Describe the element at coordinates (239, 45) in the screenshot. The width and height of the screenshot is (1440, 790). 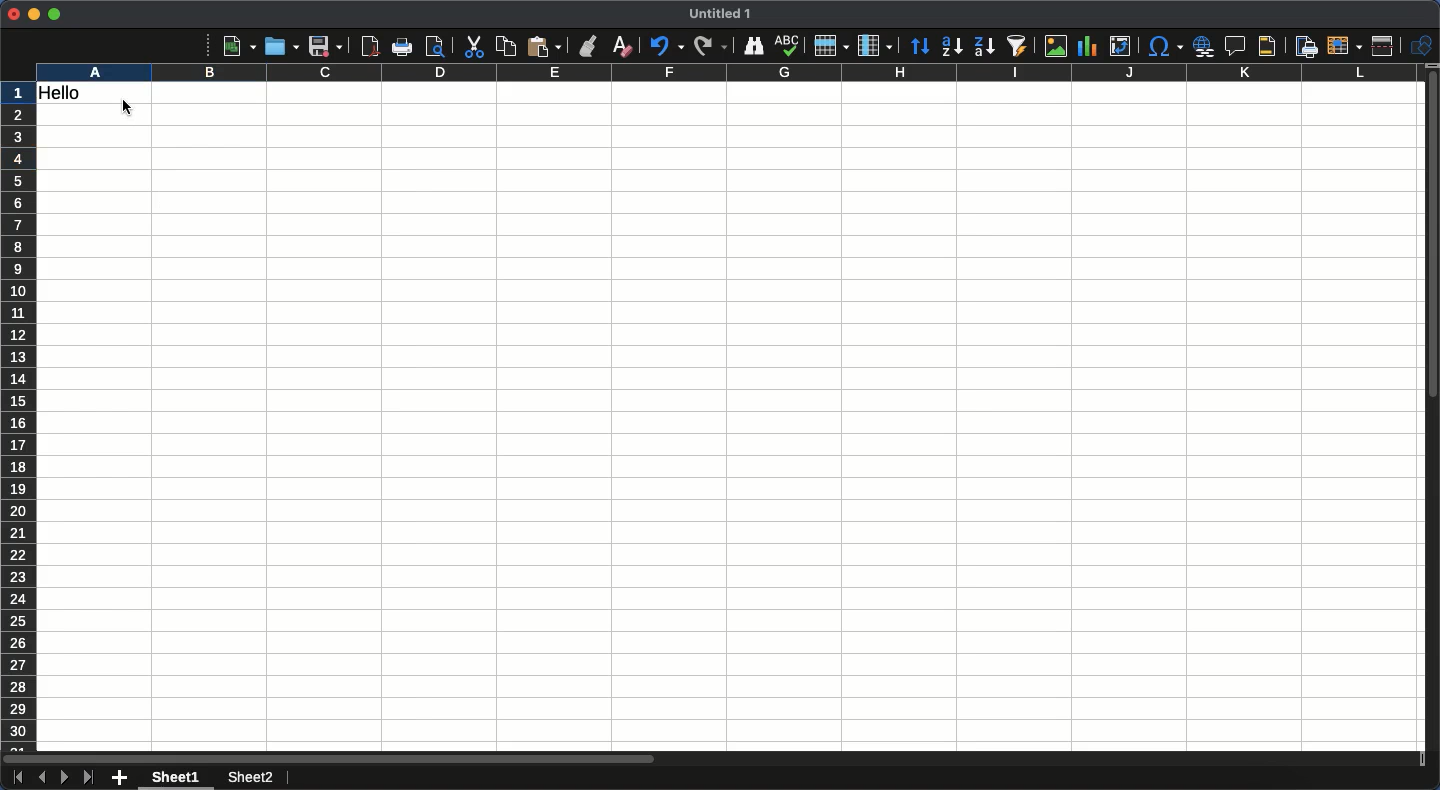
I see `New` at that location.